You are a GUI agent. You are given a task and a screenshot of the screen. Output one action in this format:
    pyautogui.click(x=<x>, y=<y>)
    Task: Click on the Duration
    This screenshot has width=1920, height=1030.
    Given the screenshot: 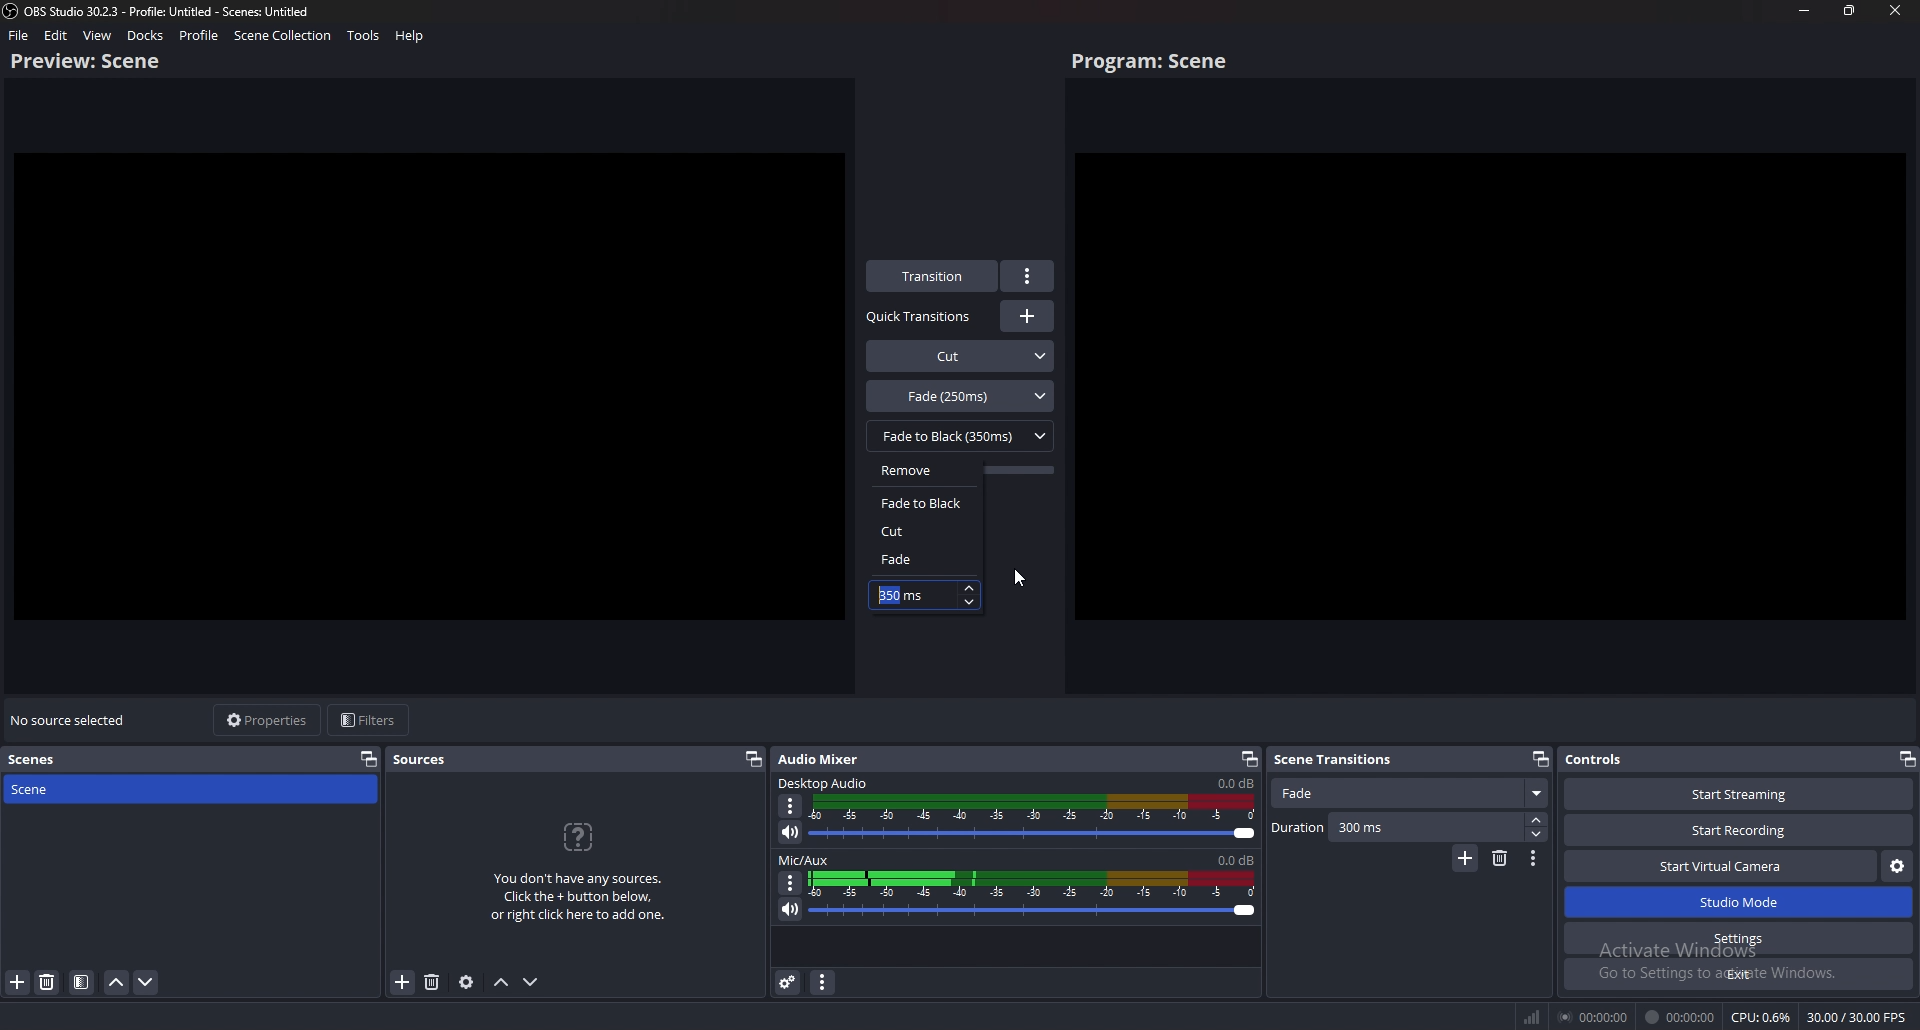 What is the action you would take?
    pyautogui.click(x=1409, y=828)
    